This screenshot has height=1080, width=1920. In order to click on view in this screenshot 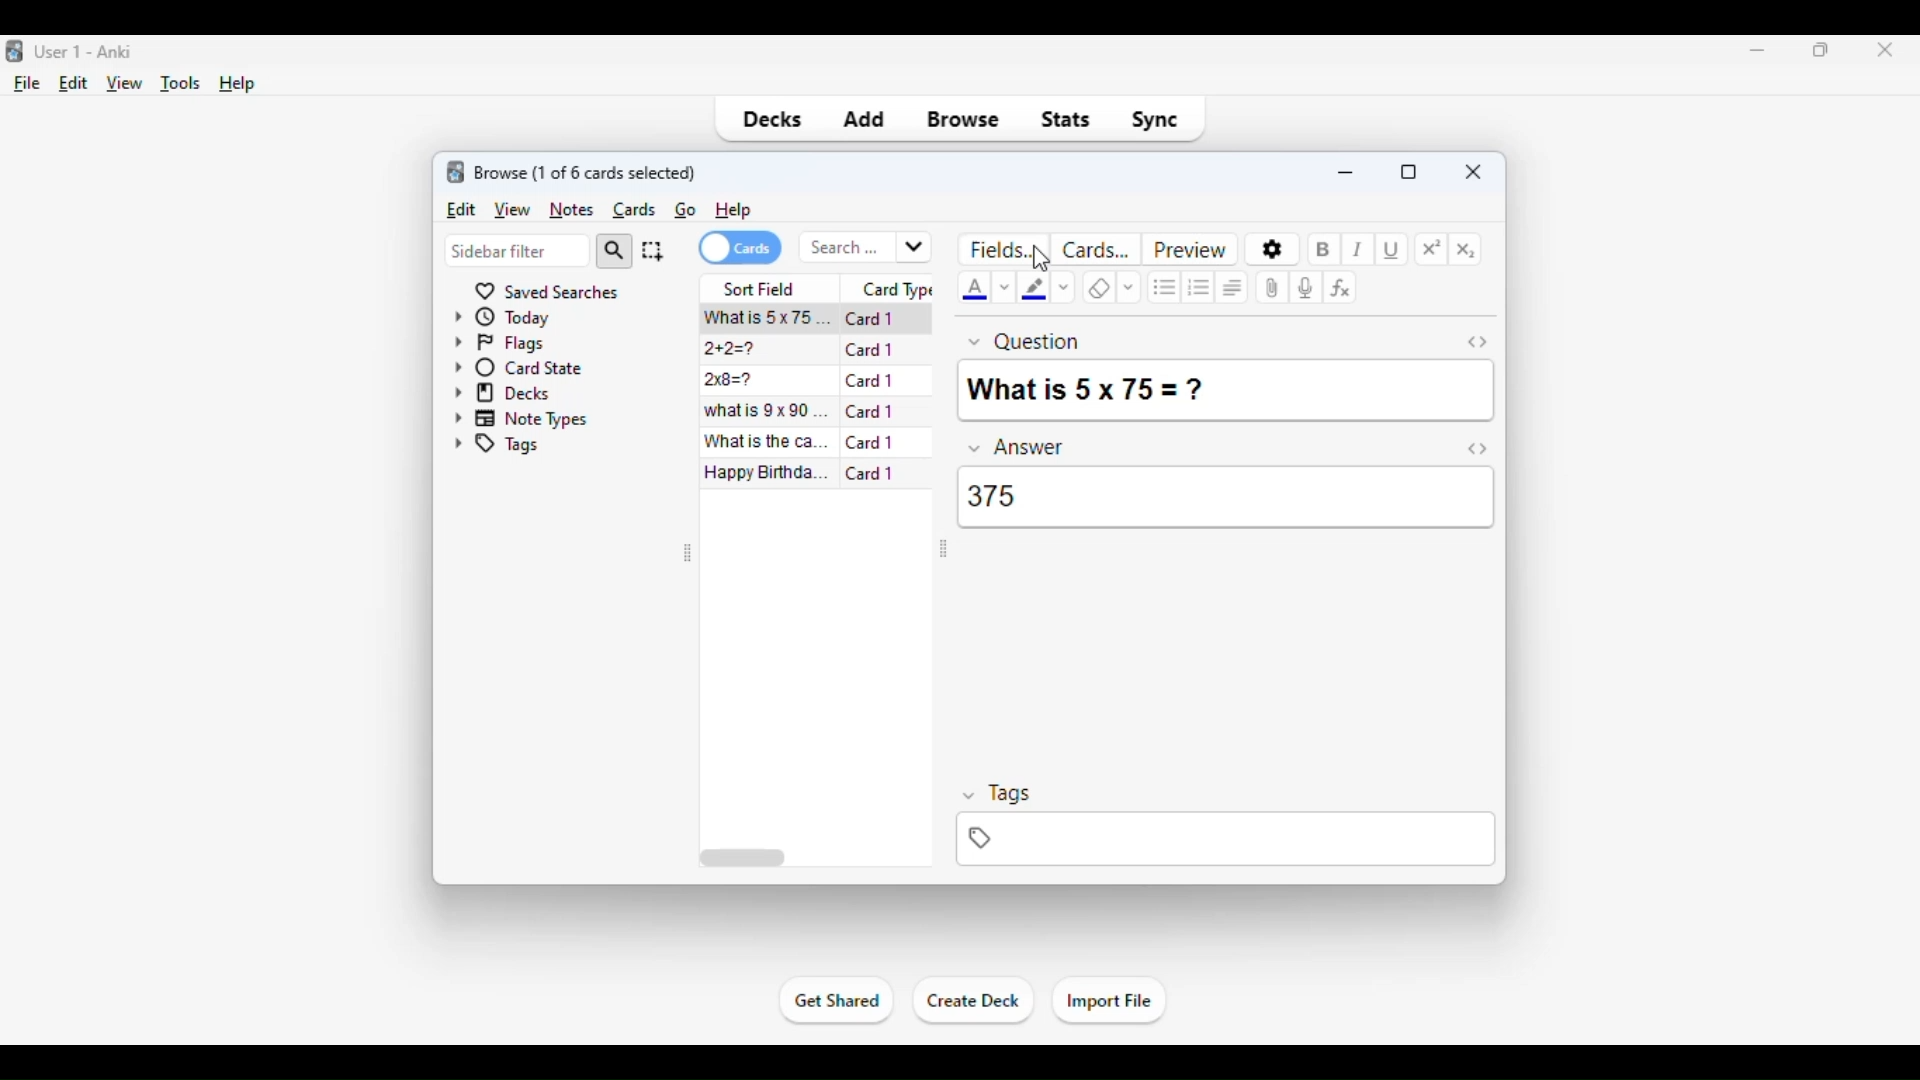, I will do `click(125, 84)`.